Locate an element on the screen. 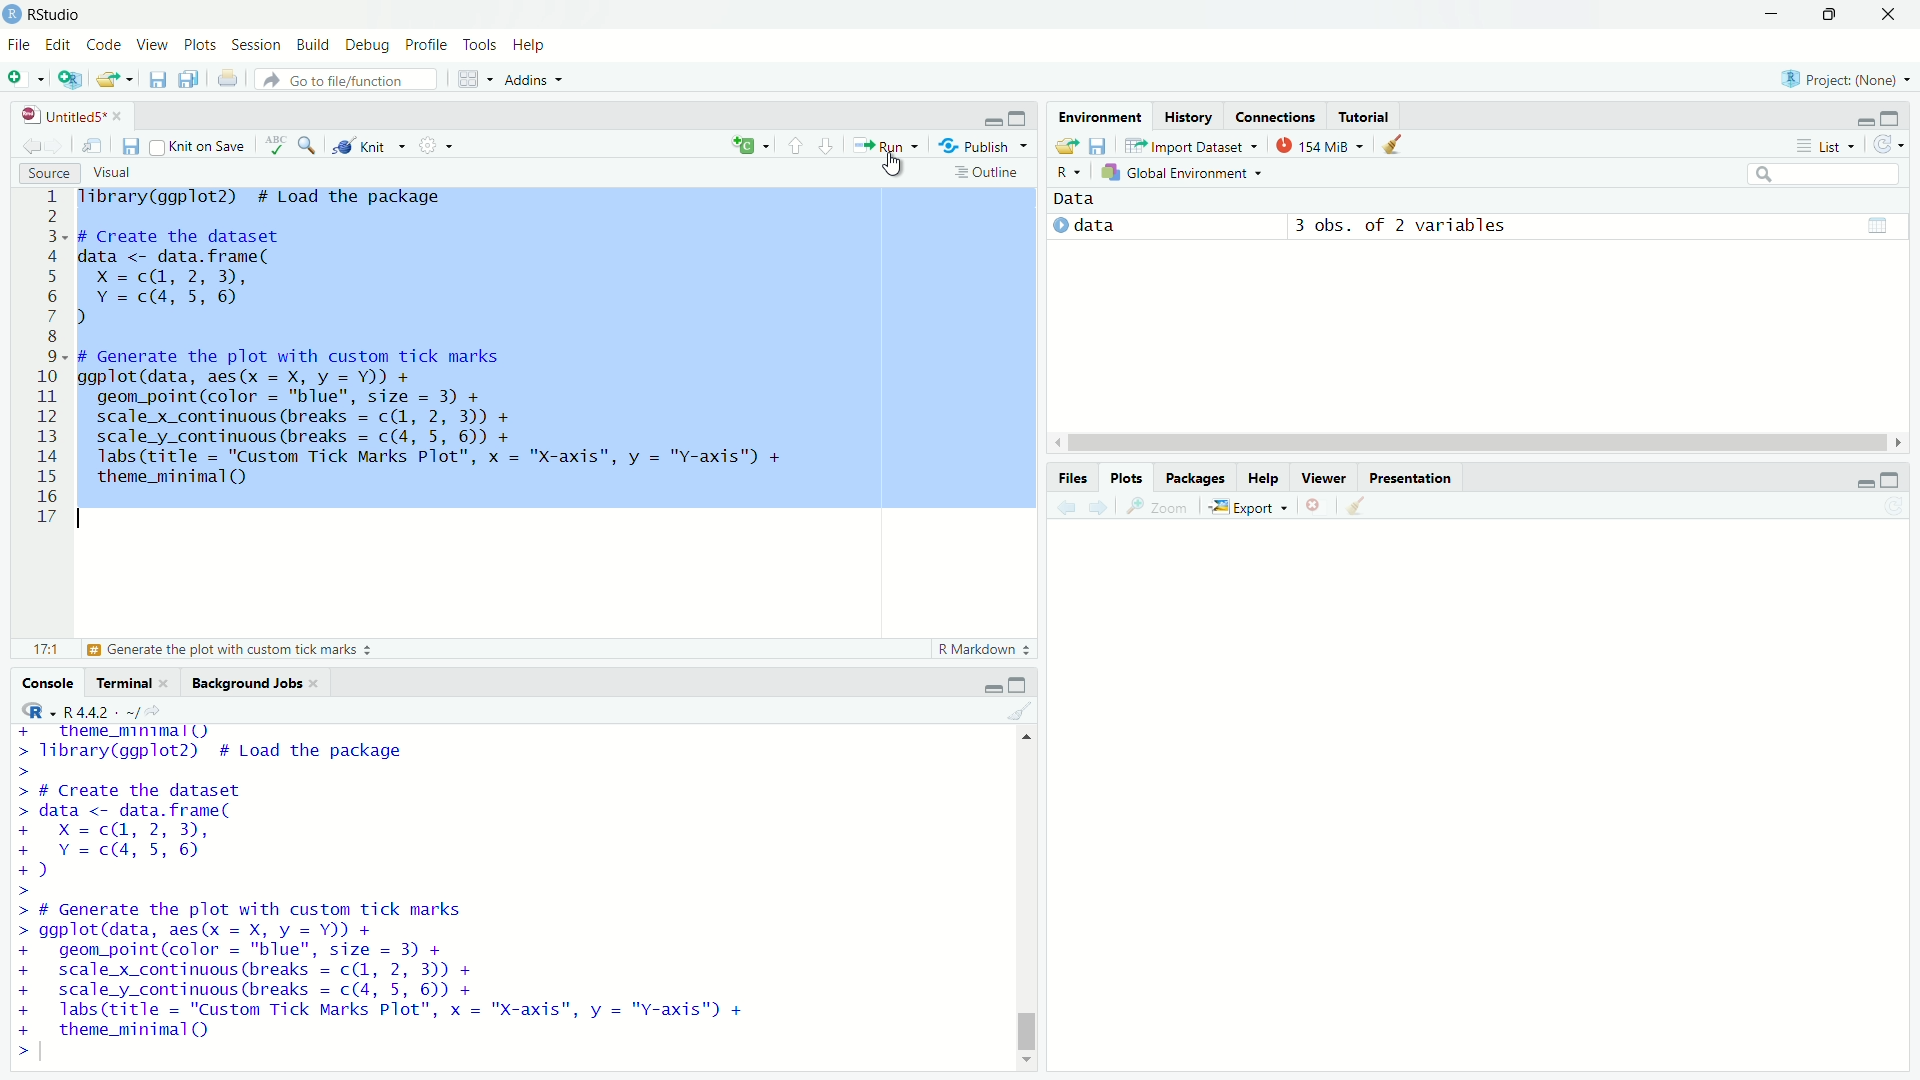 The image size is (1920, 1080). settings is located at coordinates (440, 146).